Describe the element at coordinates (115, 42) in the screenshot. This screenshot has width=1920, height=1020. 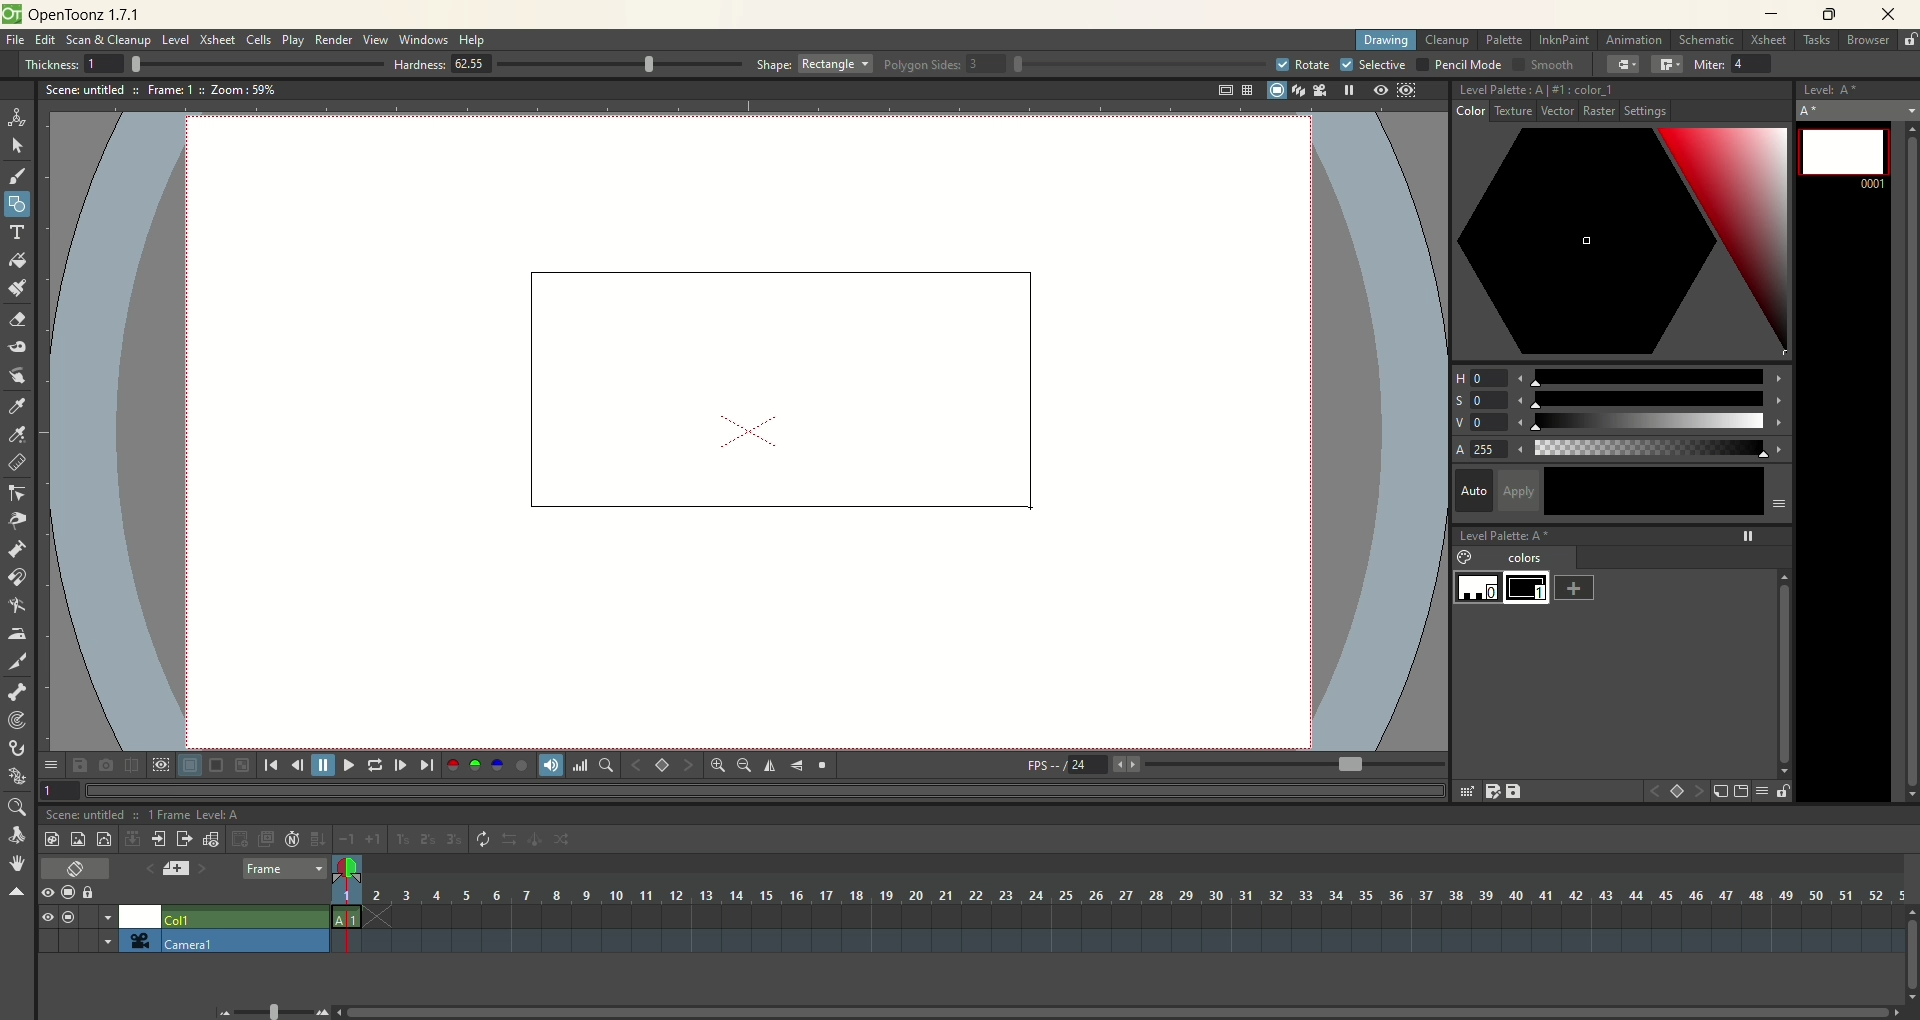
I see `scan & cleanup` at that location.